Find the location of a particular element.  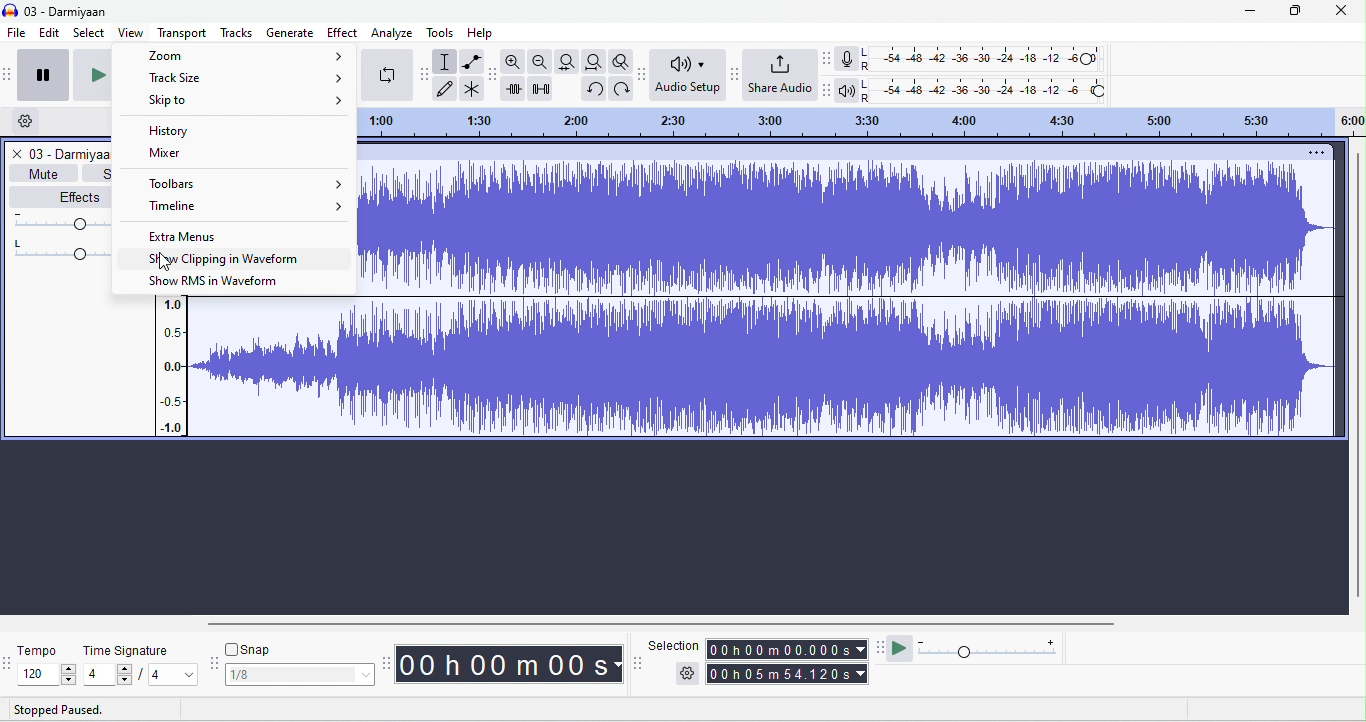

playback speed is located at coordinates (988, 647).